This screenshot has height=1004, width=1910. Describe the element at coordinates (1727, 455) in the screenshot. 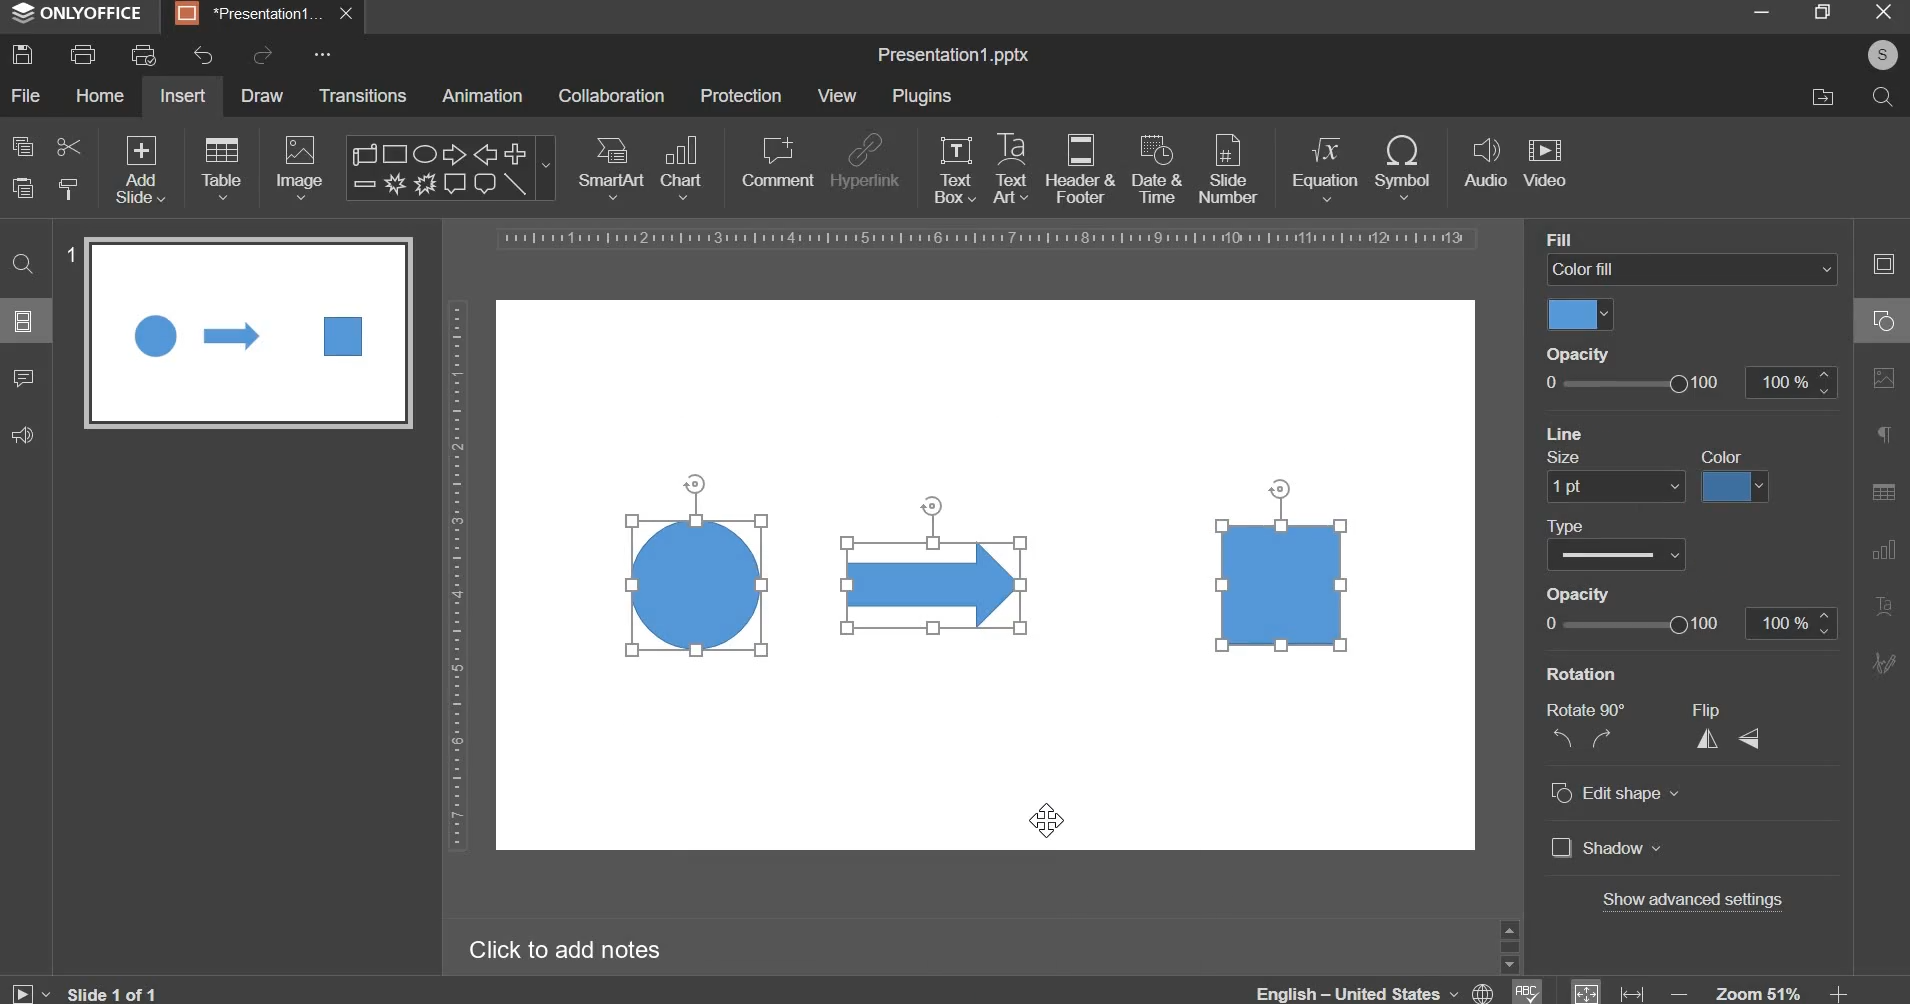

I see `color` at that location.